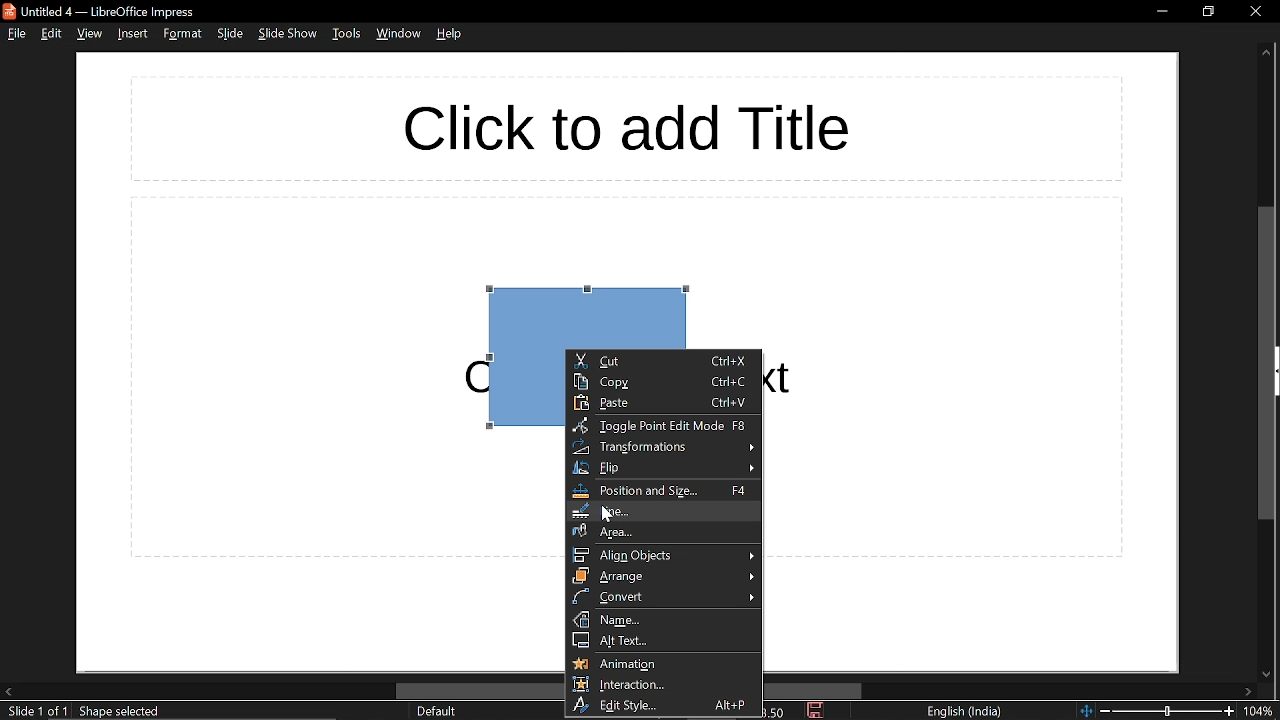 The height and width of the screenshot is (720, 1280). I want to click on paste, so click(665, 402).